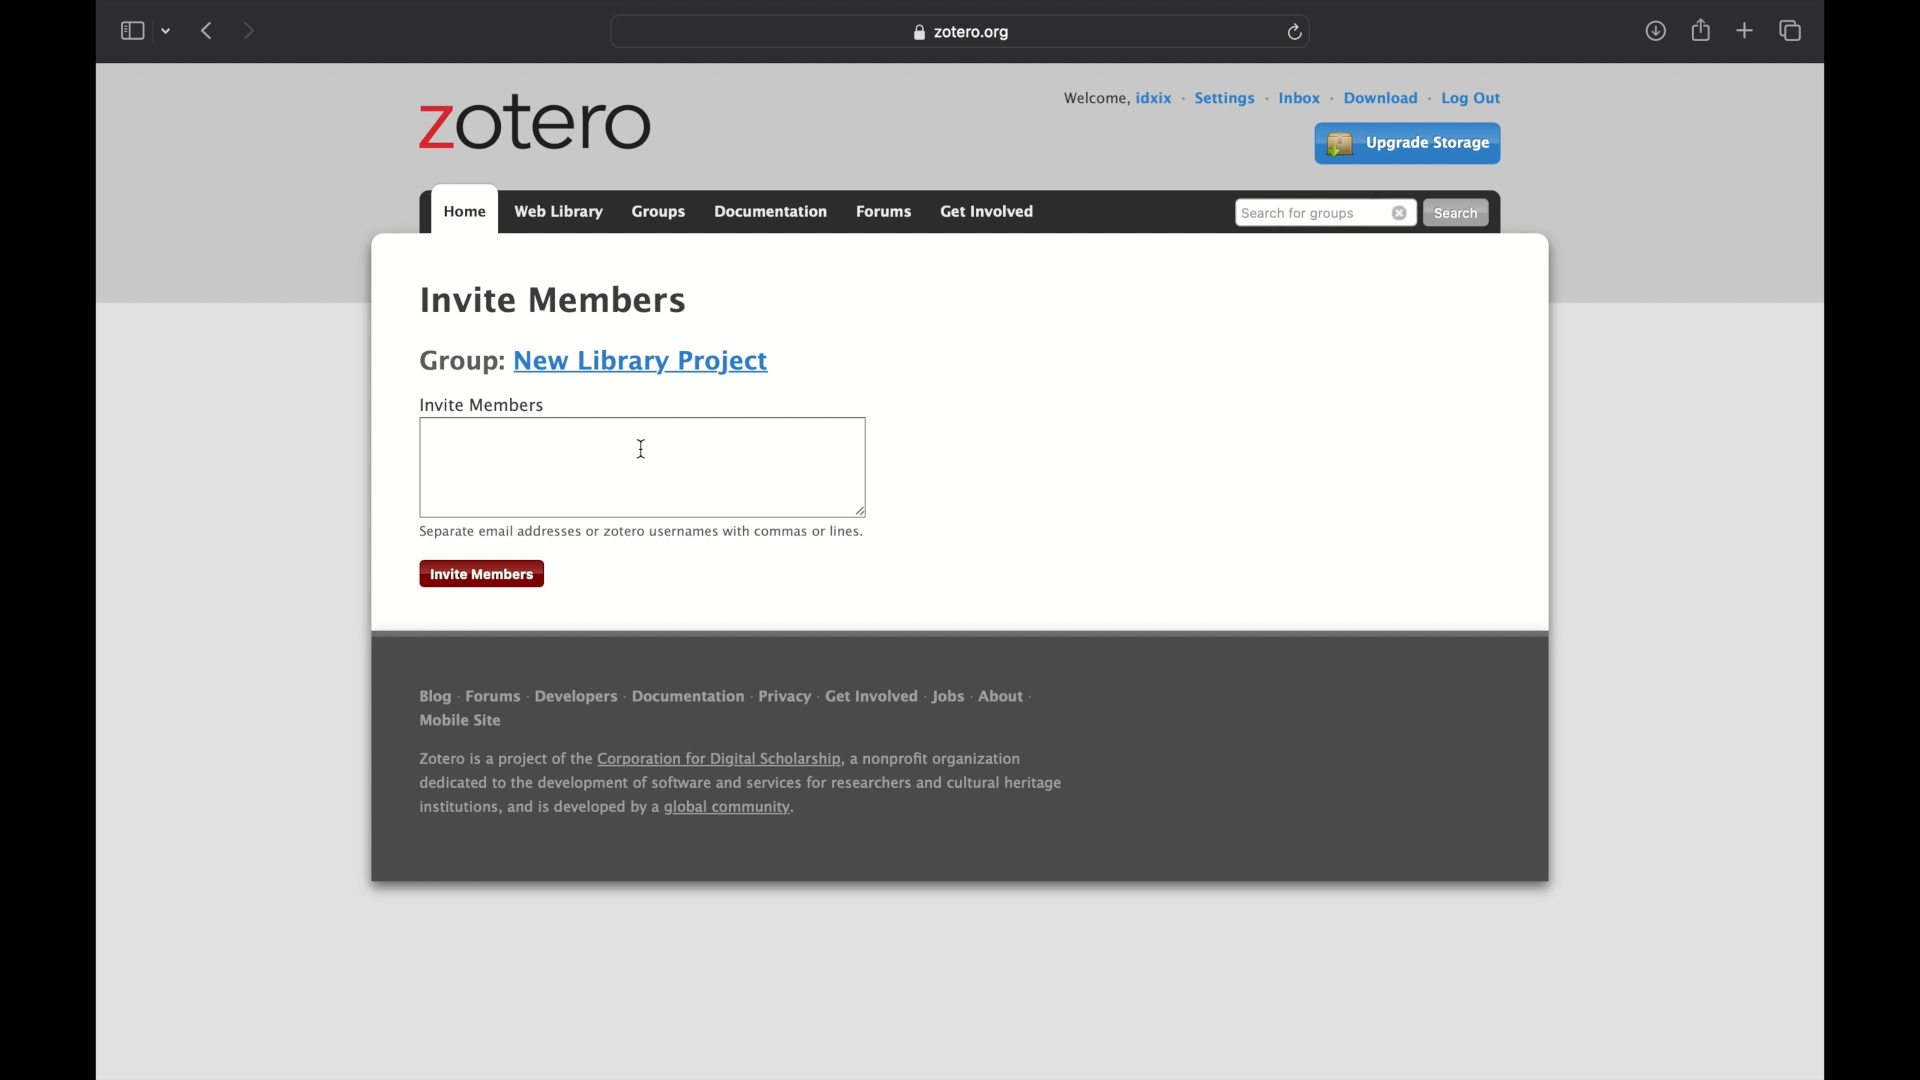 Image resolution: width=1920 pixels, height=1080 pixels. I want to click on inbox, so click(1306, 97).